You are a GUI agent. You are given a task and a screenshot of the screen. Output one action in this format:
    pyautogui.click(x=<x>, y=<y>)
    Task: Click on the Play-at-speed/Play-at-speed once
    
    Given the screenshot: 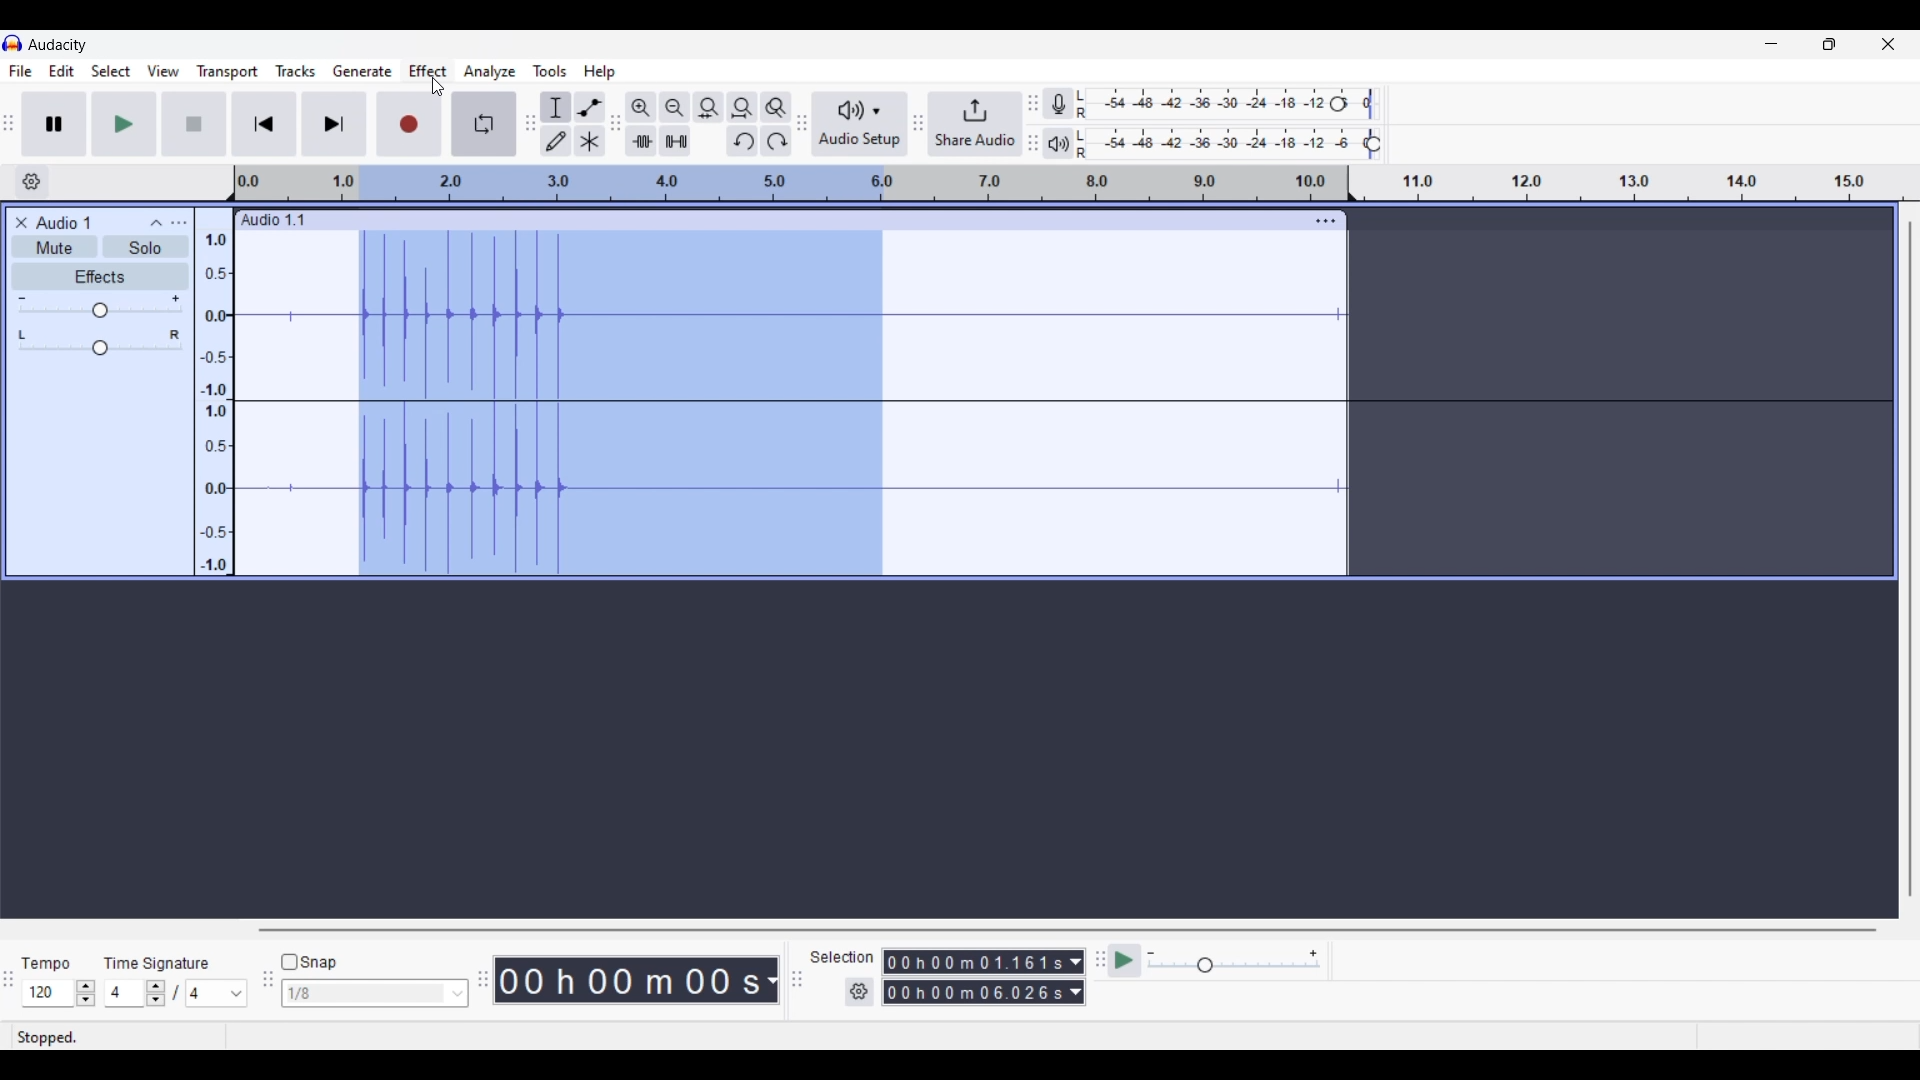 What is the action you would take?
    pyautogui.click(x=1124, y=961)
    